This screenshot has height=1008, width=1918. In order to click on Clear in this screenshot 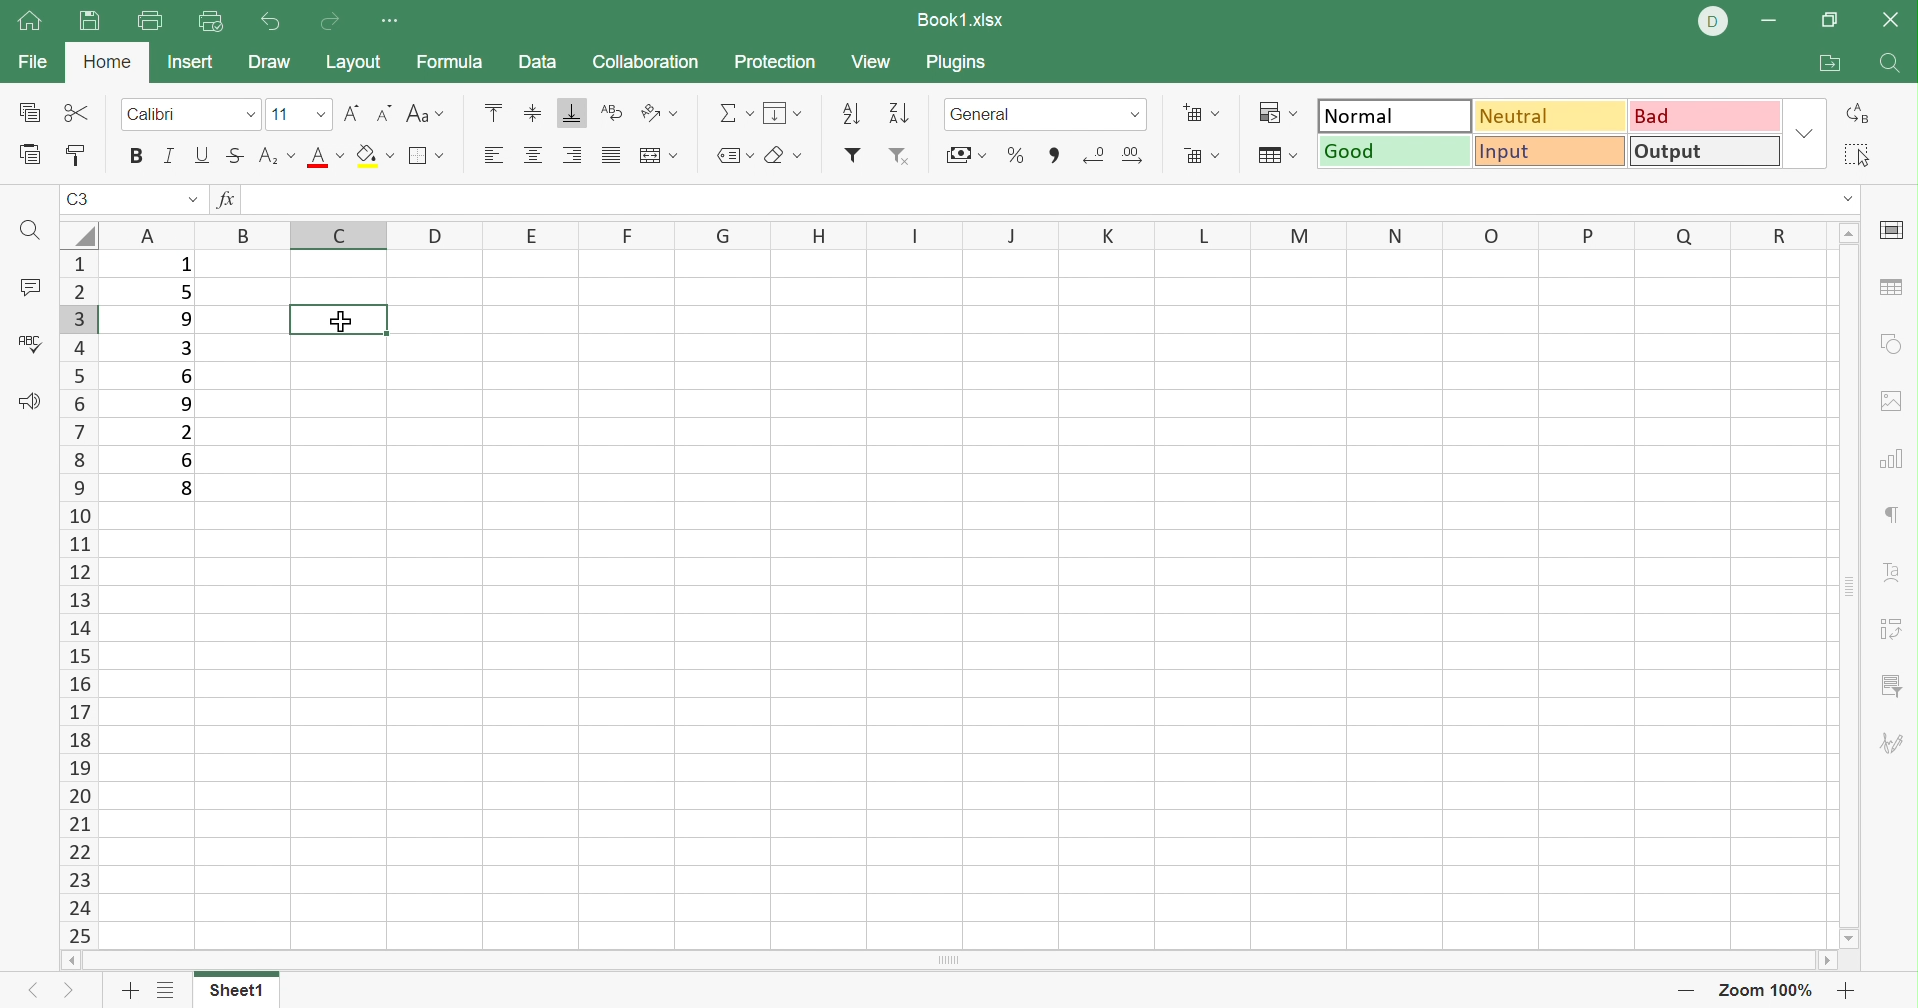, I will do `click(789, 154)`.